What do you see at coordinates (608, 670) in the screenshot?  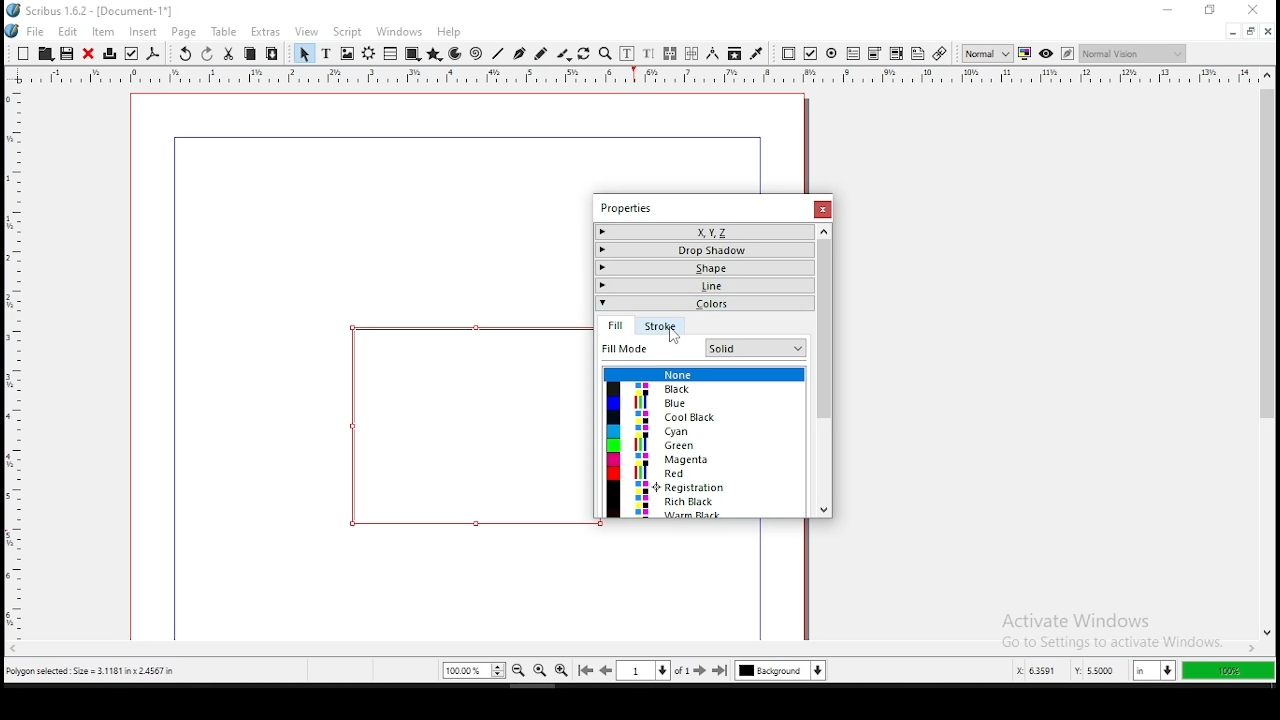 I see `go to previous page` at bounding box center [608, 670].